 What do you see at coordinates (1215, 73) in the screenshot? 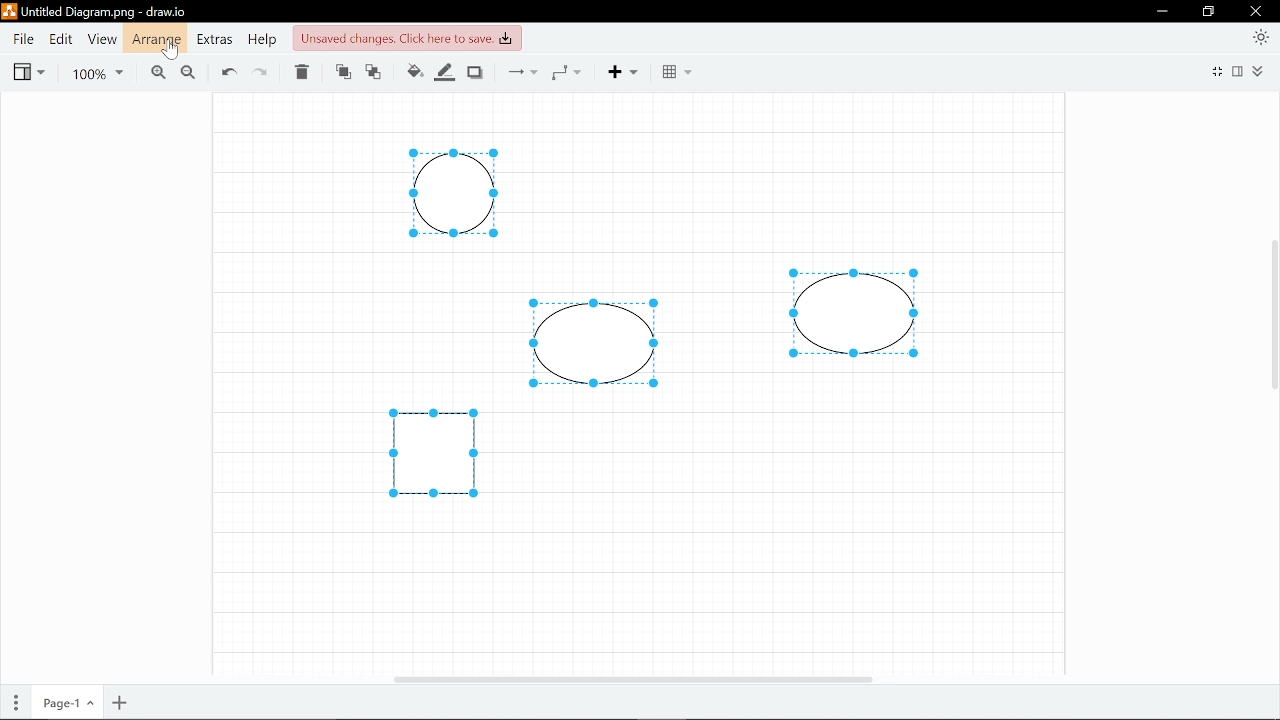
I see `Fullscreen` at bounding box center [1215, 73].